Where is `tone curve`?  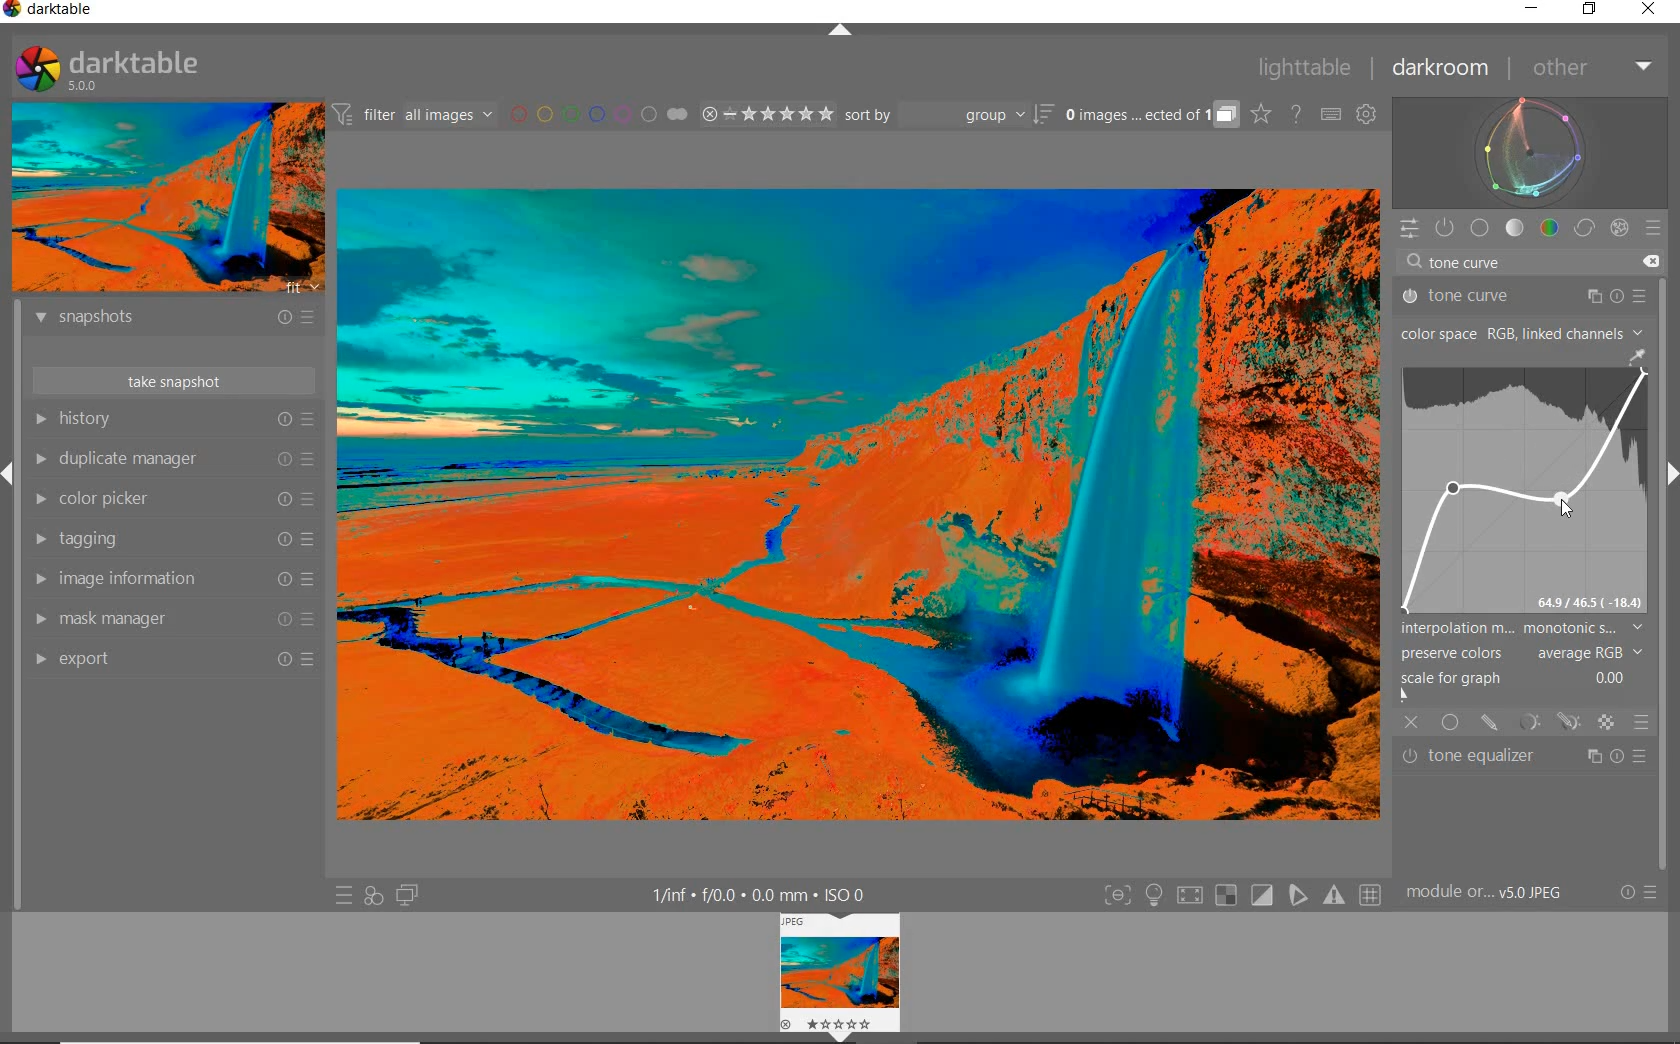
tone curve is located at coordinates (1521, 296).